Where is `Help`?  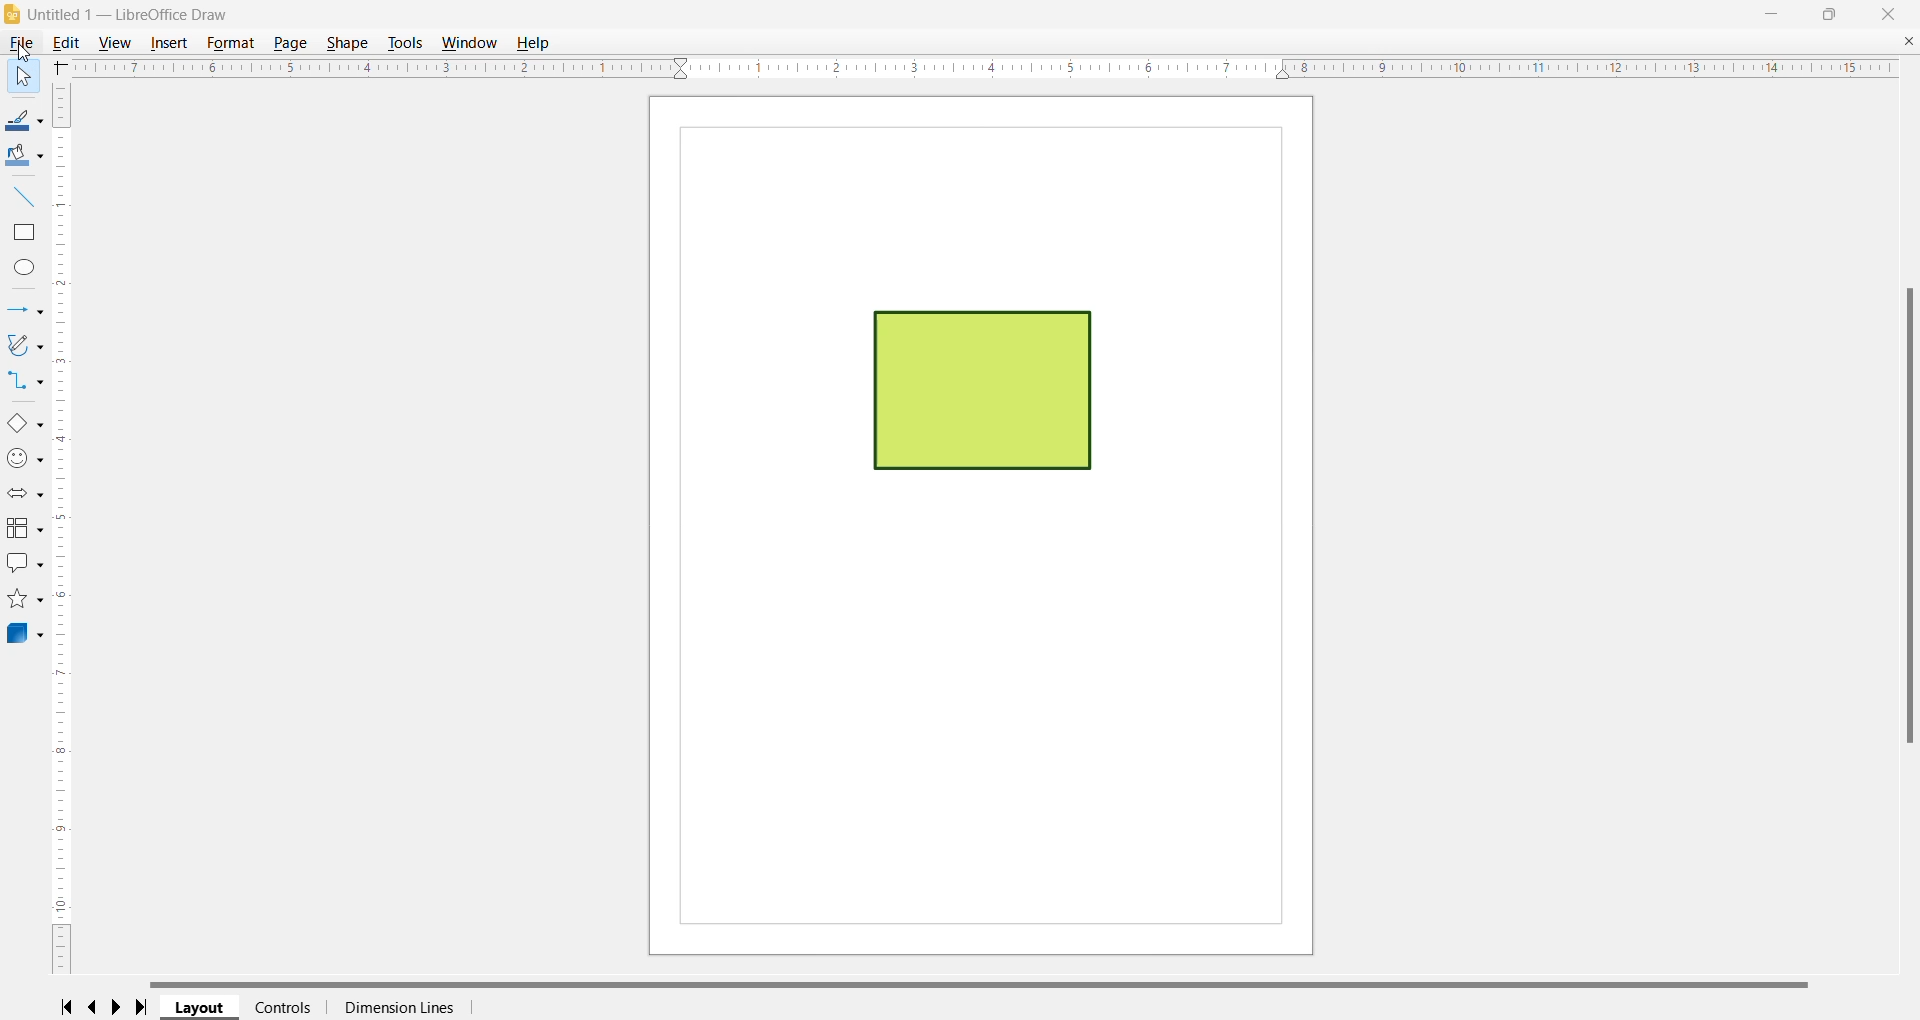 Help is located at coordinates (20, 77).